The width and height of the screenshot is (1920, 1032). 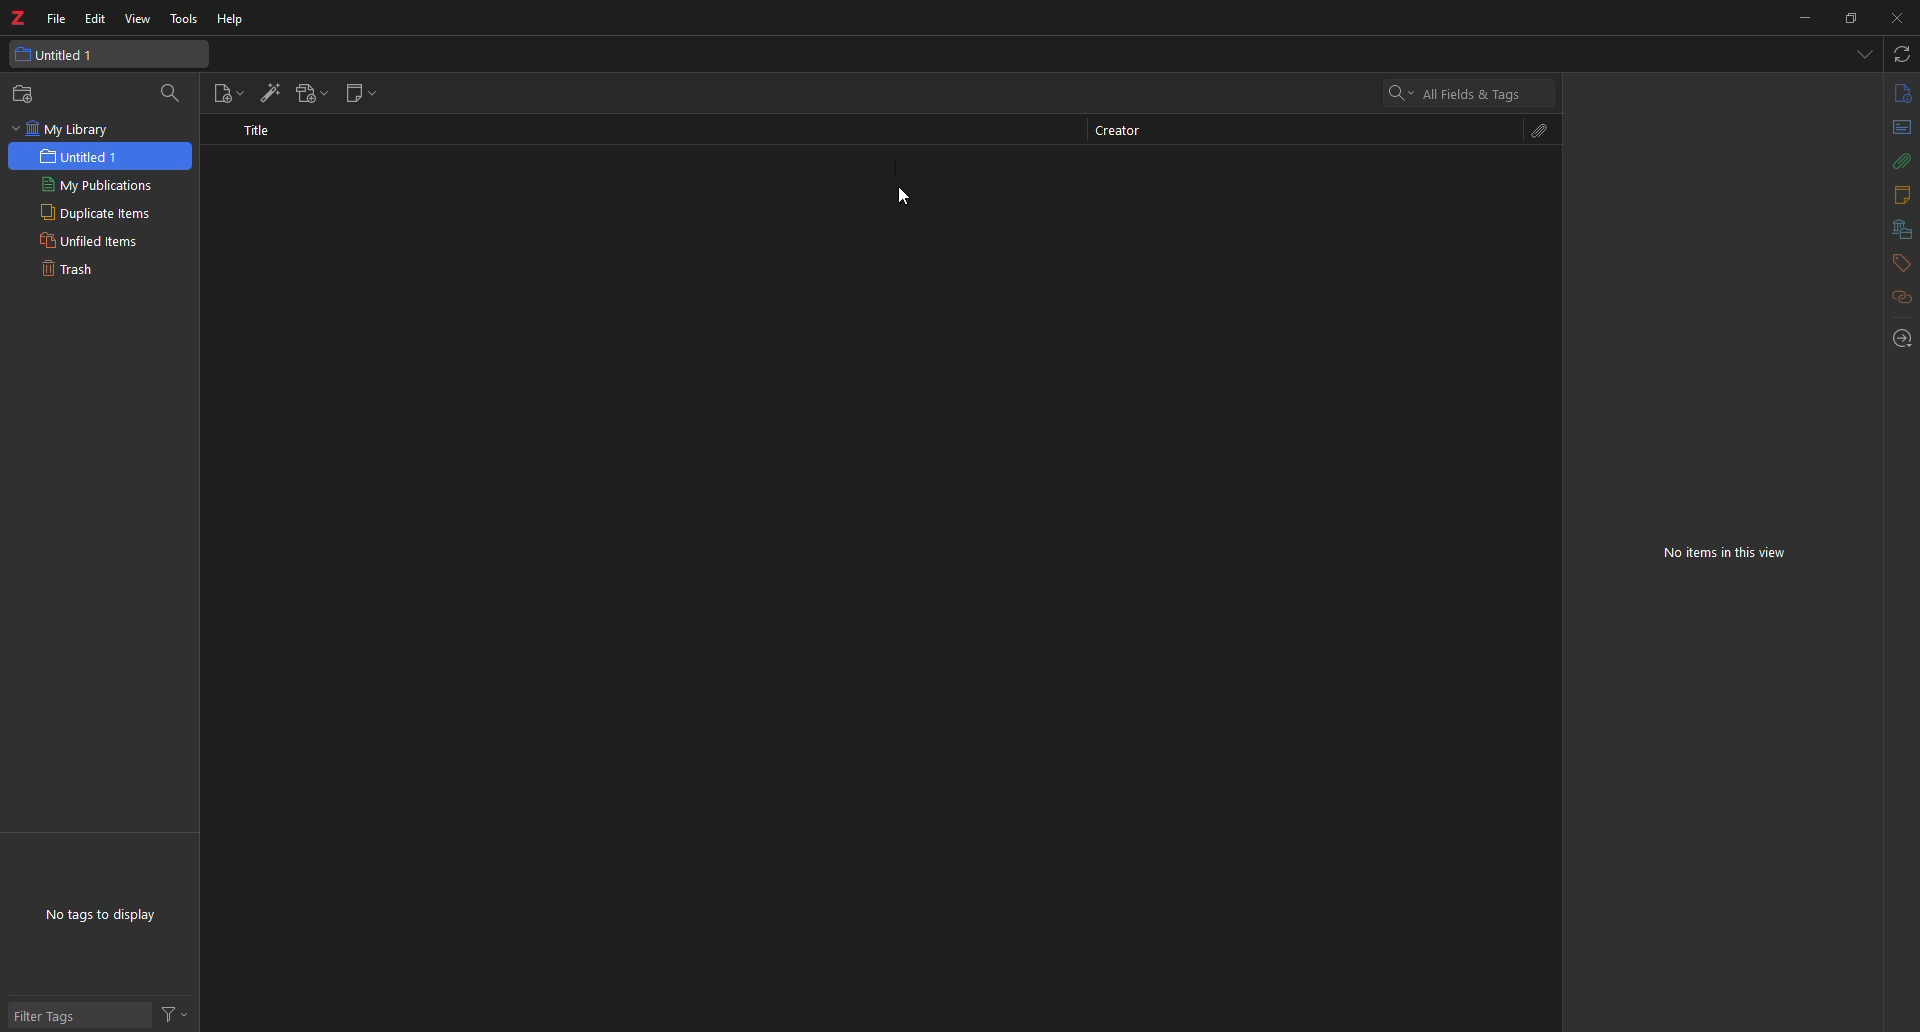 I want to click on help, so click(x=232, y=20).